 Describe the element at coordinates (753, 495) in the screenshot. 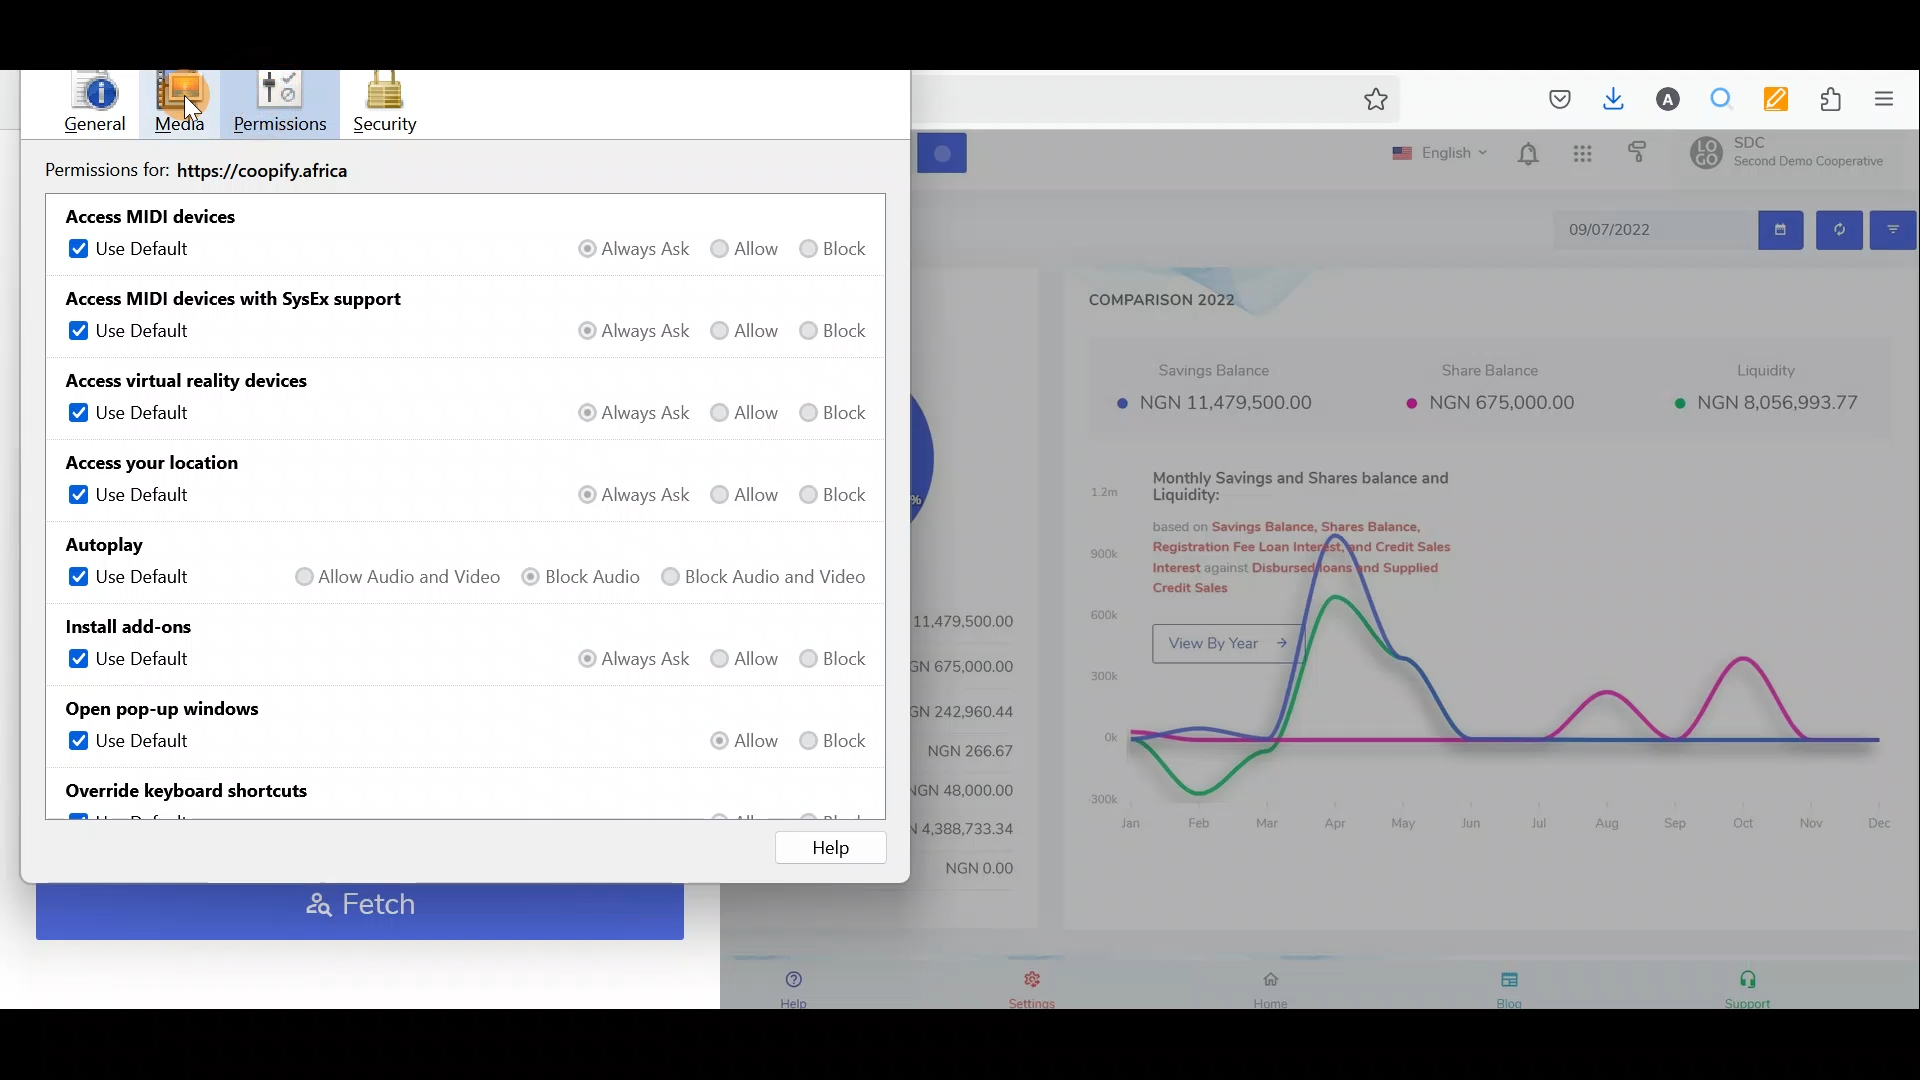

I see `Allow` at that location.